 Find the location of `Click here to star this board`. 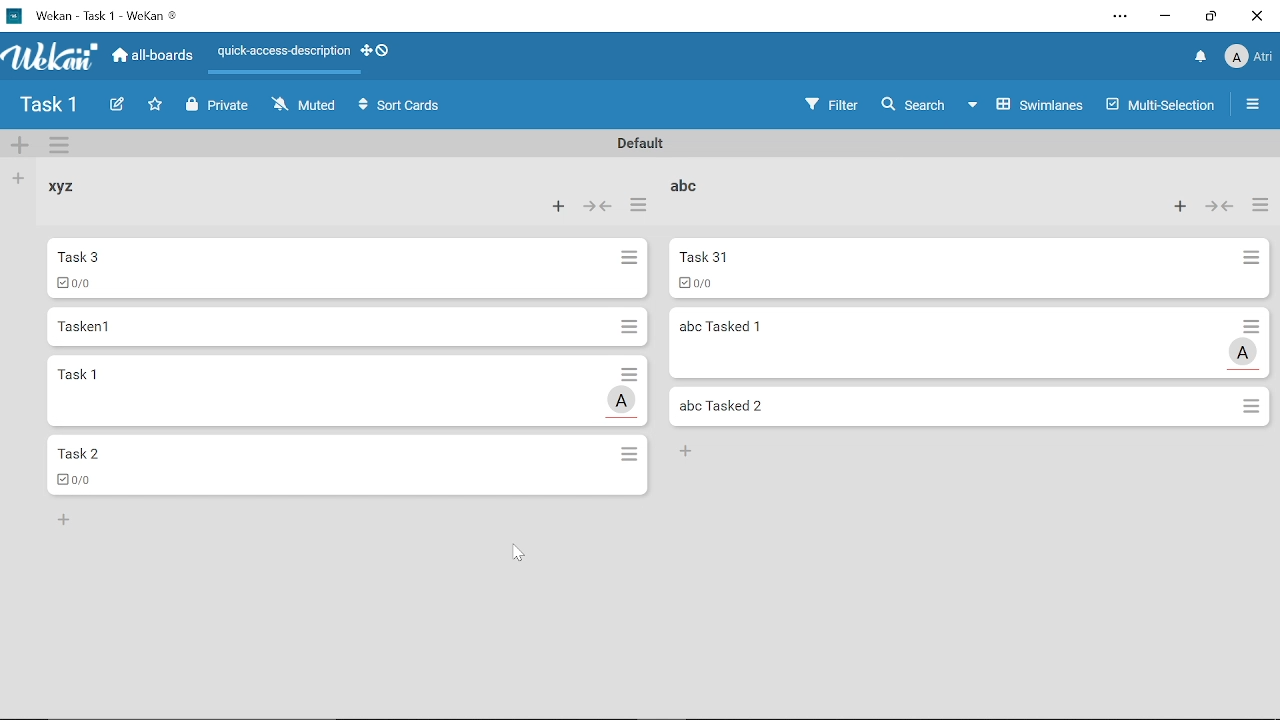

Click here to star this board is located at coordinates (155, 106).